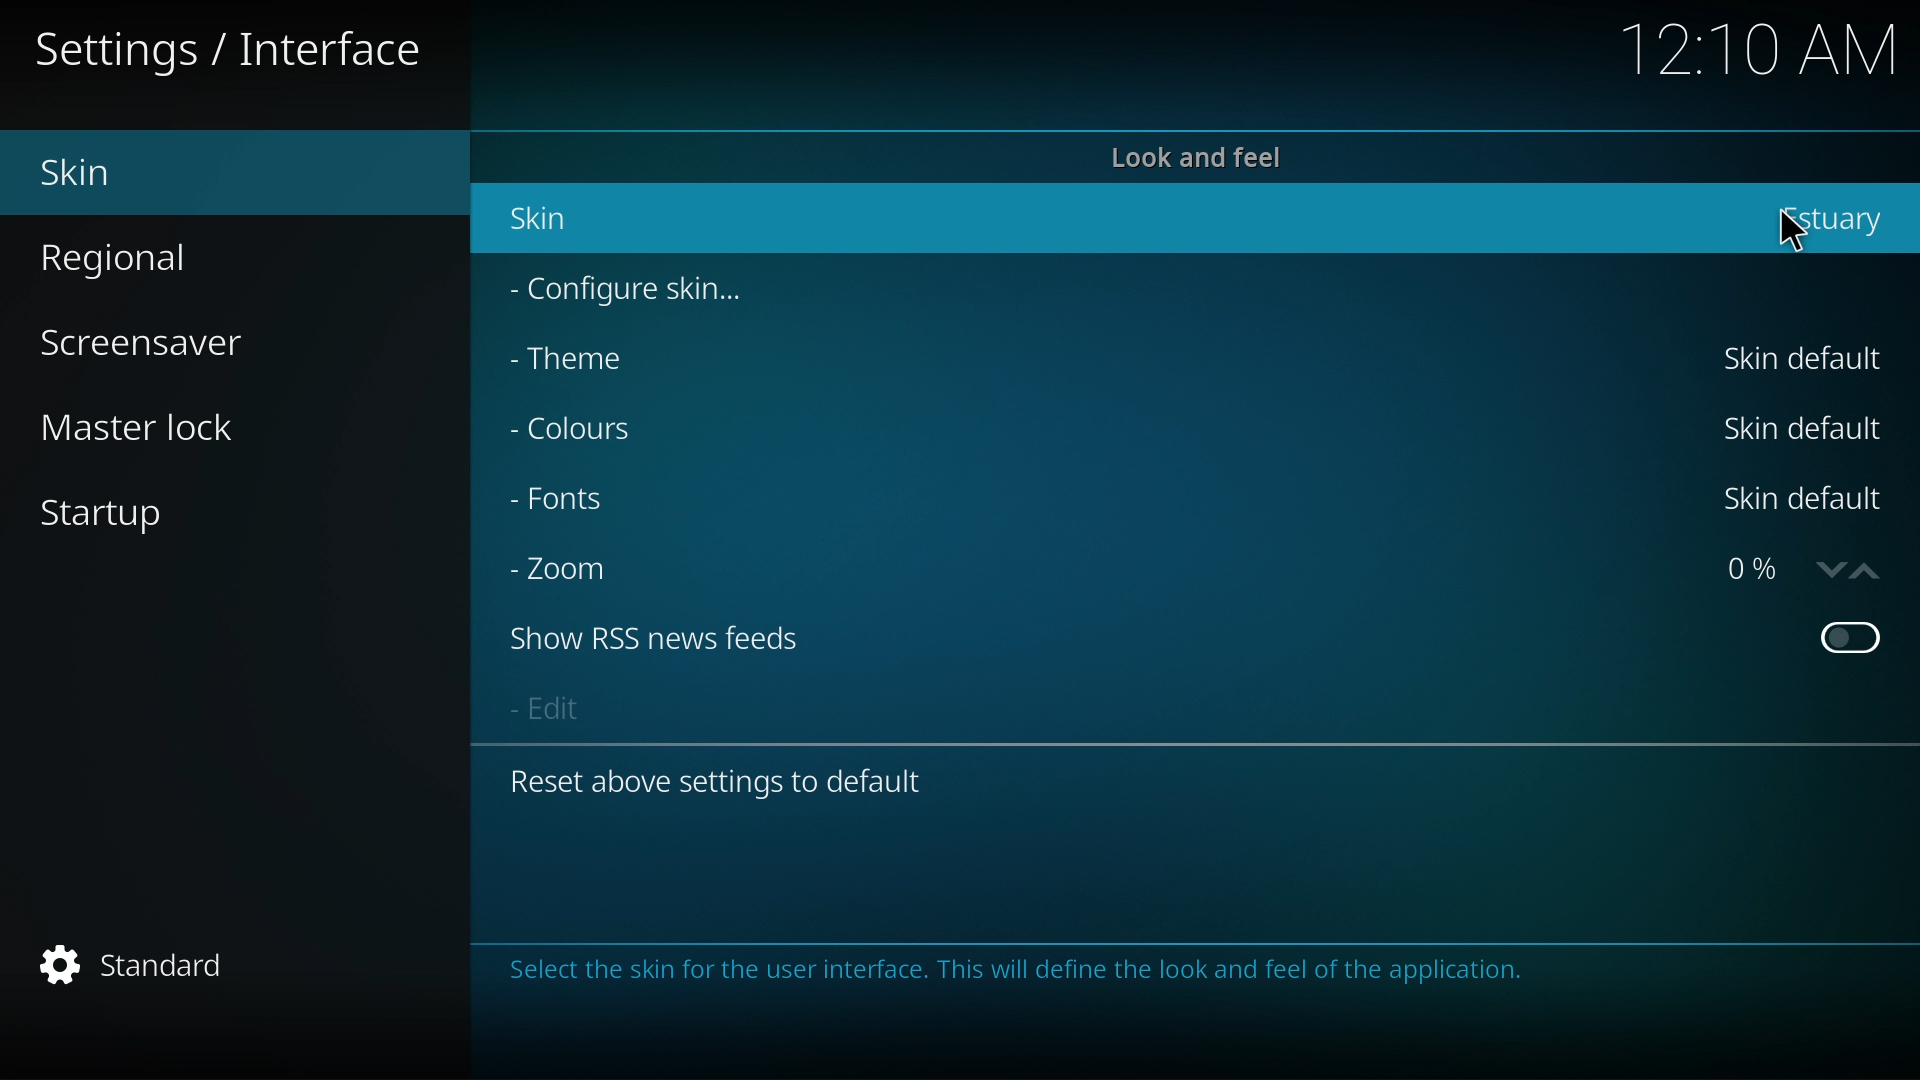 This screenshot has height=1080, width=1920. What do you see at coordinates (1019, 971) in the screenshot?
I see `Select the skin for the user interface. This will define the look and feel of the application.` at bounding box center [1019, 971].